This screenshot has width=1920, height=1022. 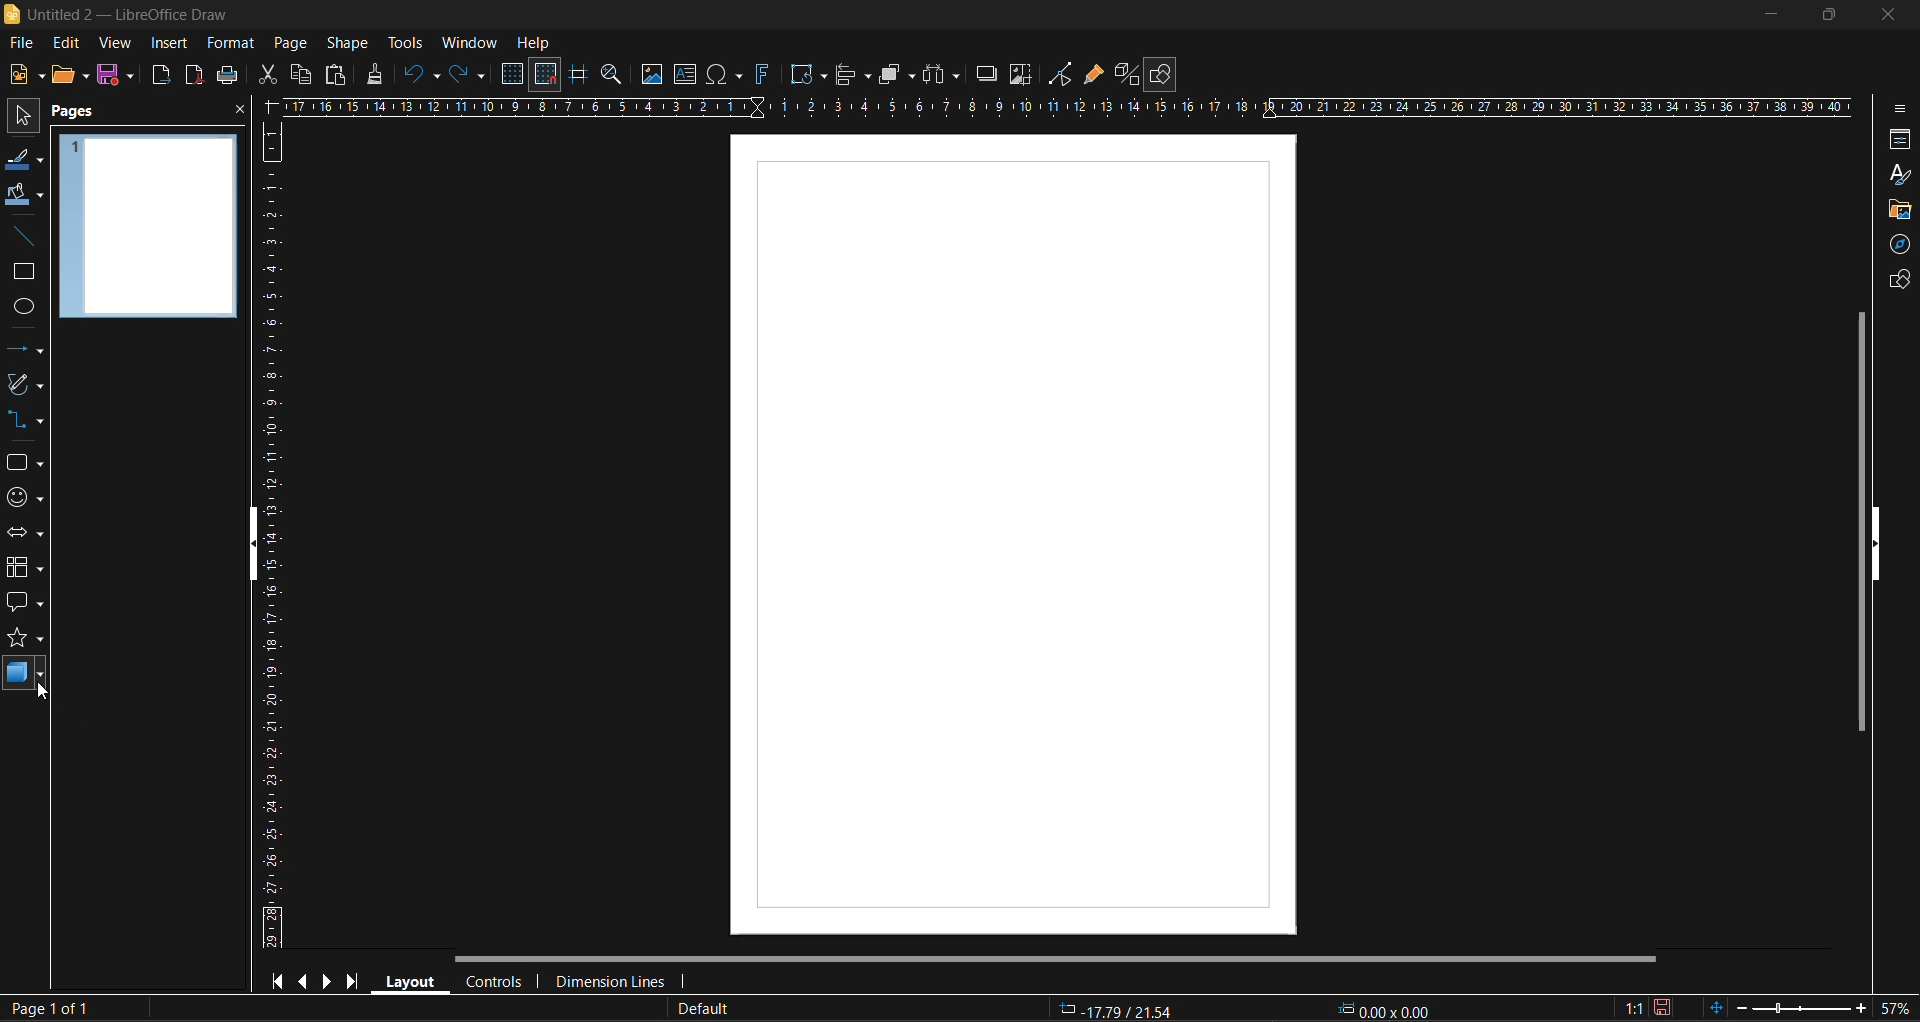 I want to click on format, so click(x=232, y=45).